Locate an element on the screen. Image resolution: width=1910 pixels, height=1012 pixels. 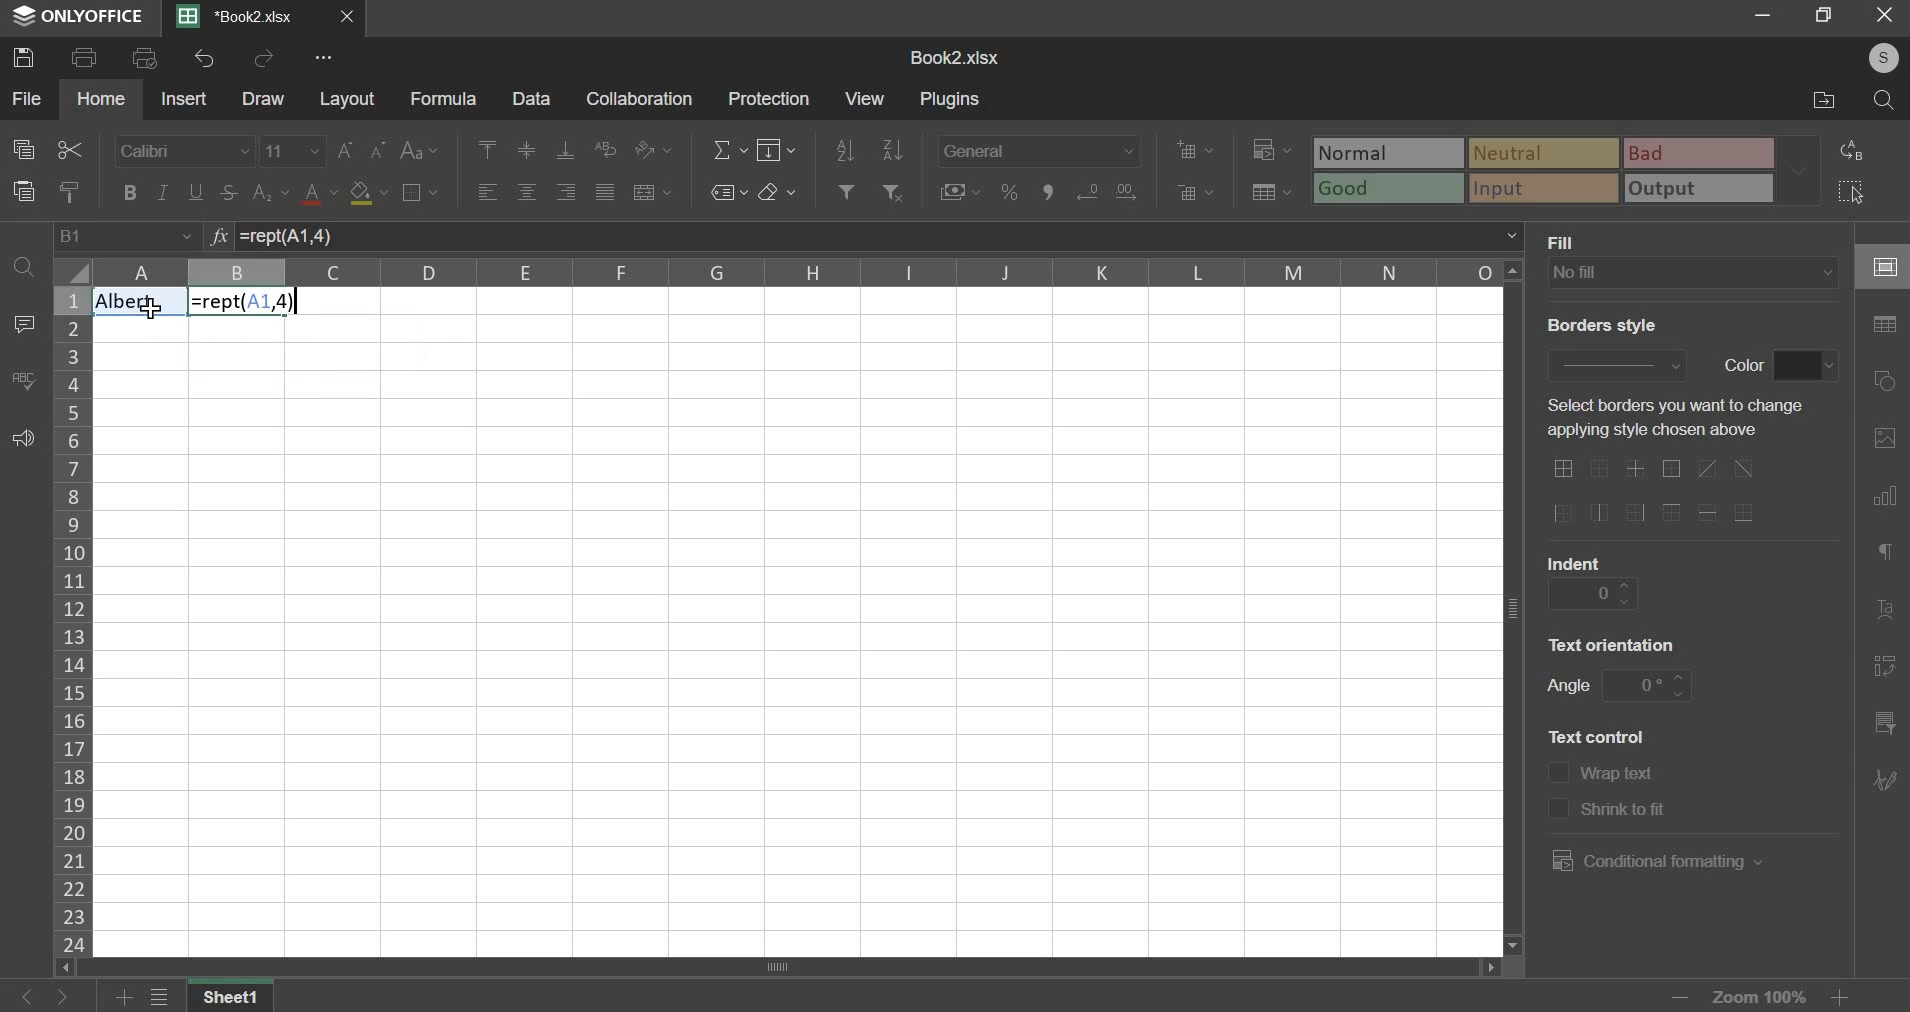
paragraph settings is located at coordinates (1890, 556).